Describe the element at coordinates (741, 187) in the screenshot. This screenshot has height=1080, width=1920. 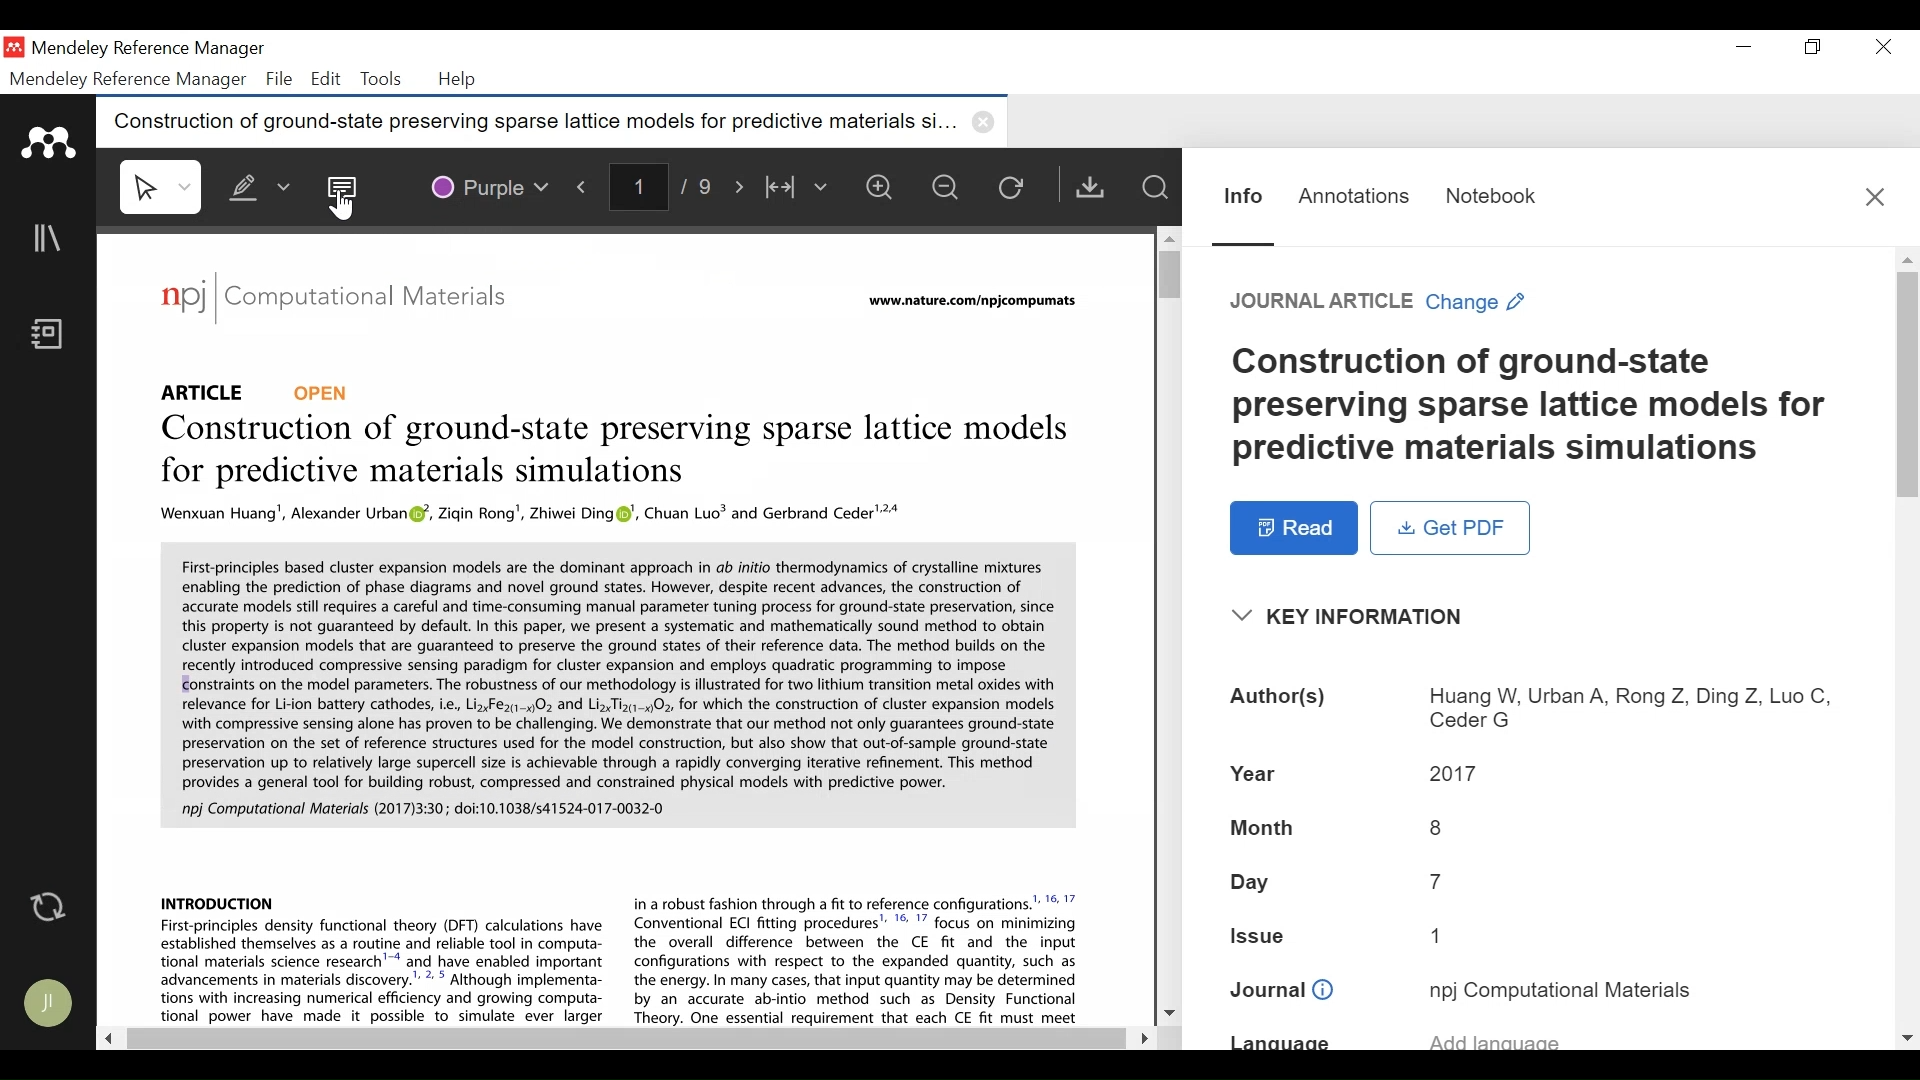
I see `Next Page` at that location.